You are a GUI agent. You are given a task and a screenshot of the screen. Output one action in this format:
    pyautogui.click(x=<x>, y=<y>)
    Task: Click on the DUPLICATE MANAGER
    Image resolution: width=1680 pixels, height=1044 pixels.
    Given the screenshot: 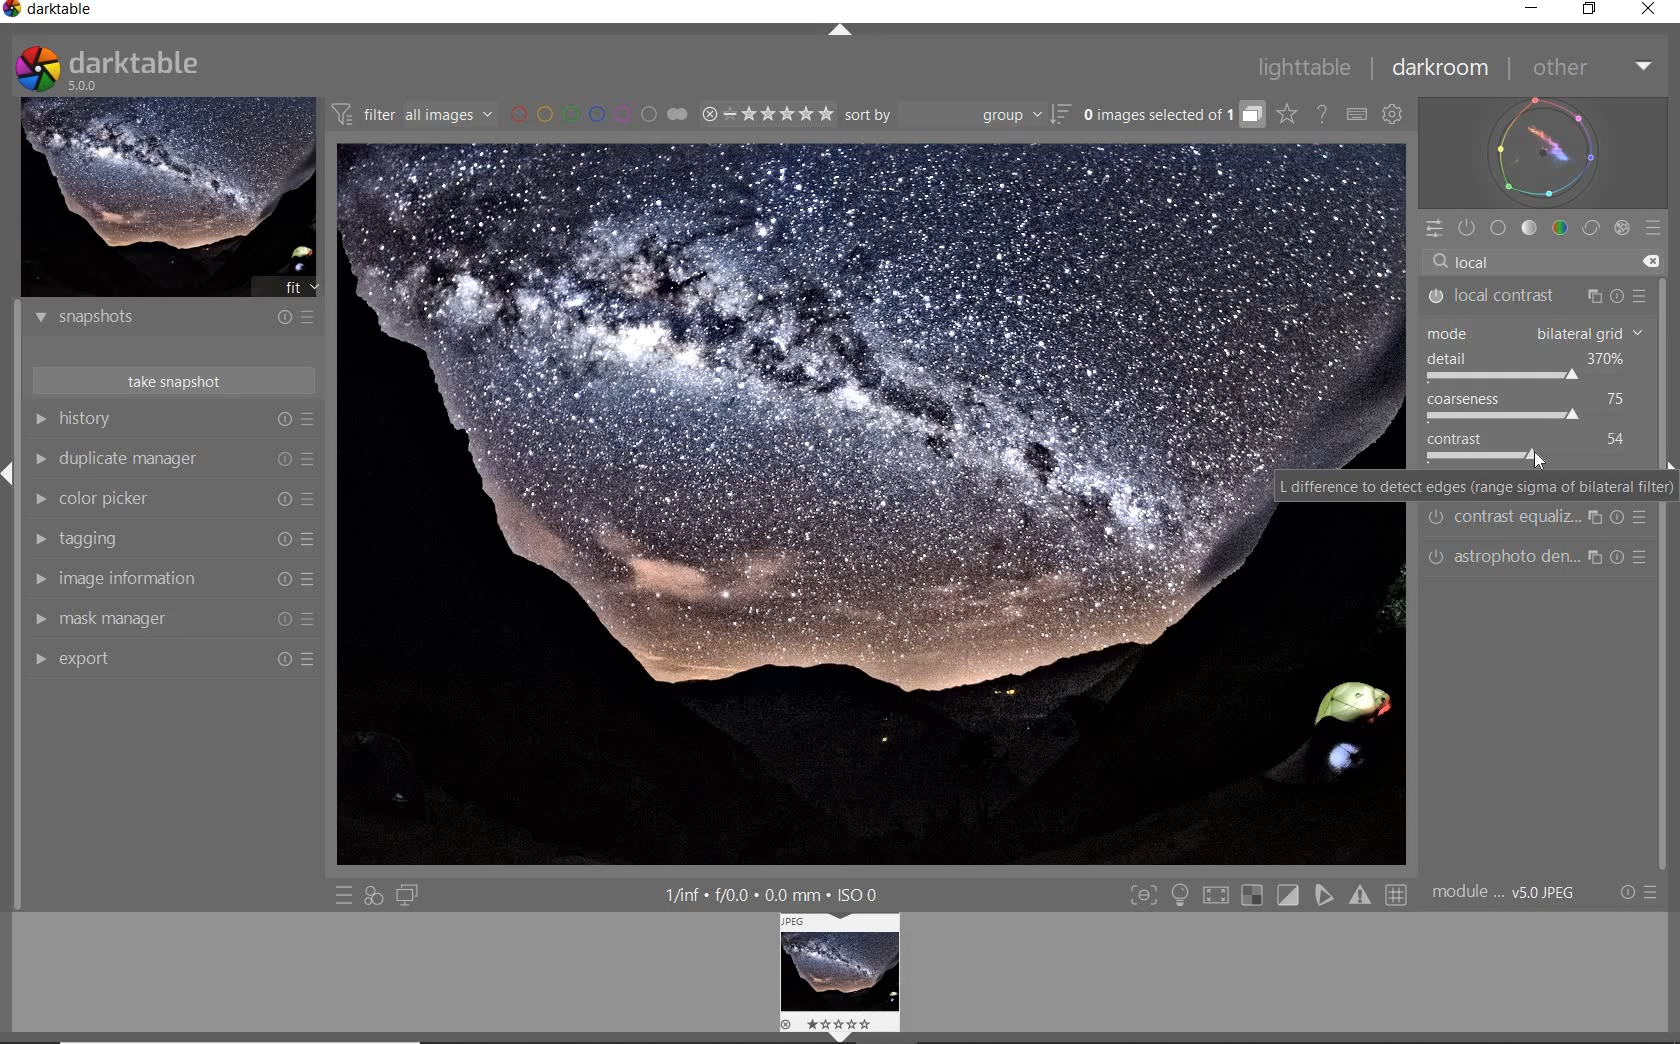 What is the action you would take?
    pyautogui.click(x=43, y=460)
    